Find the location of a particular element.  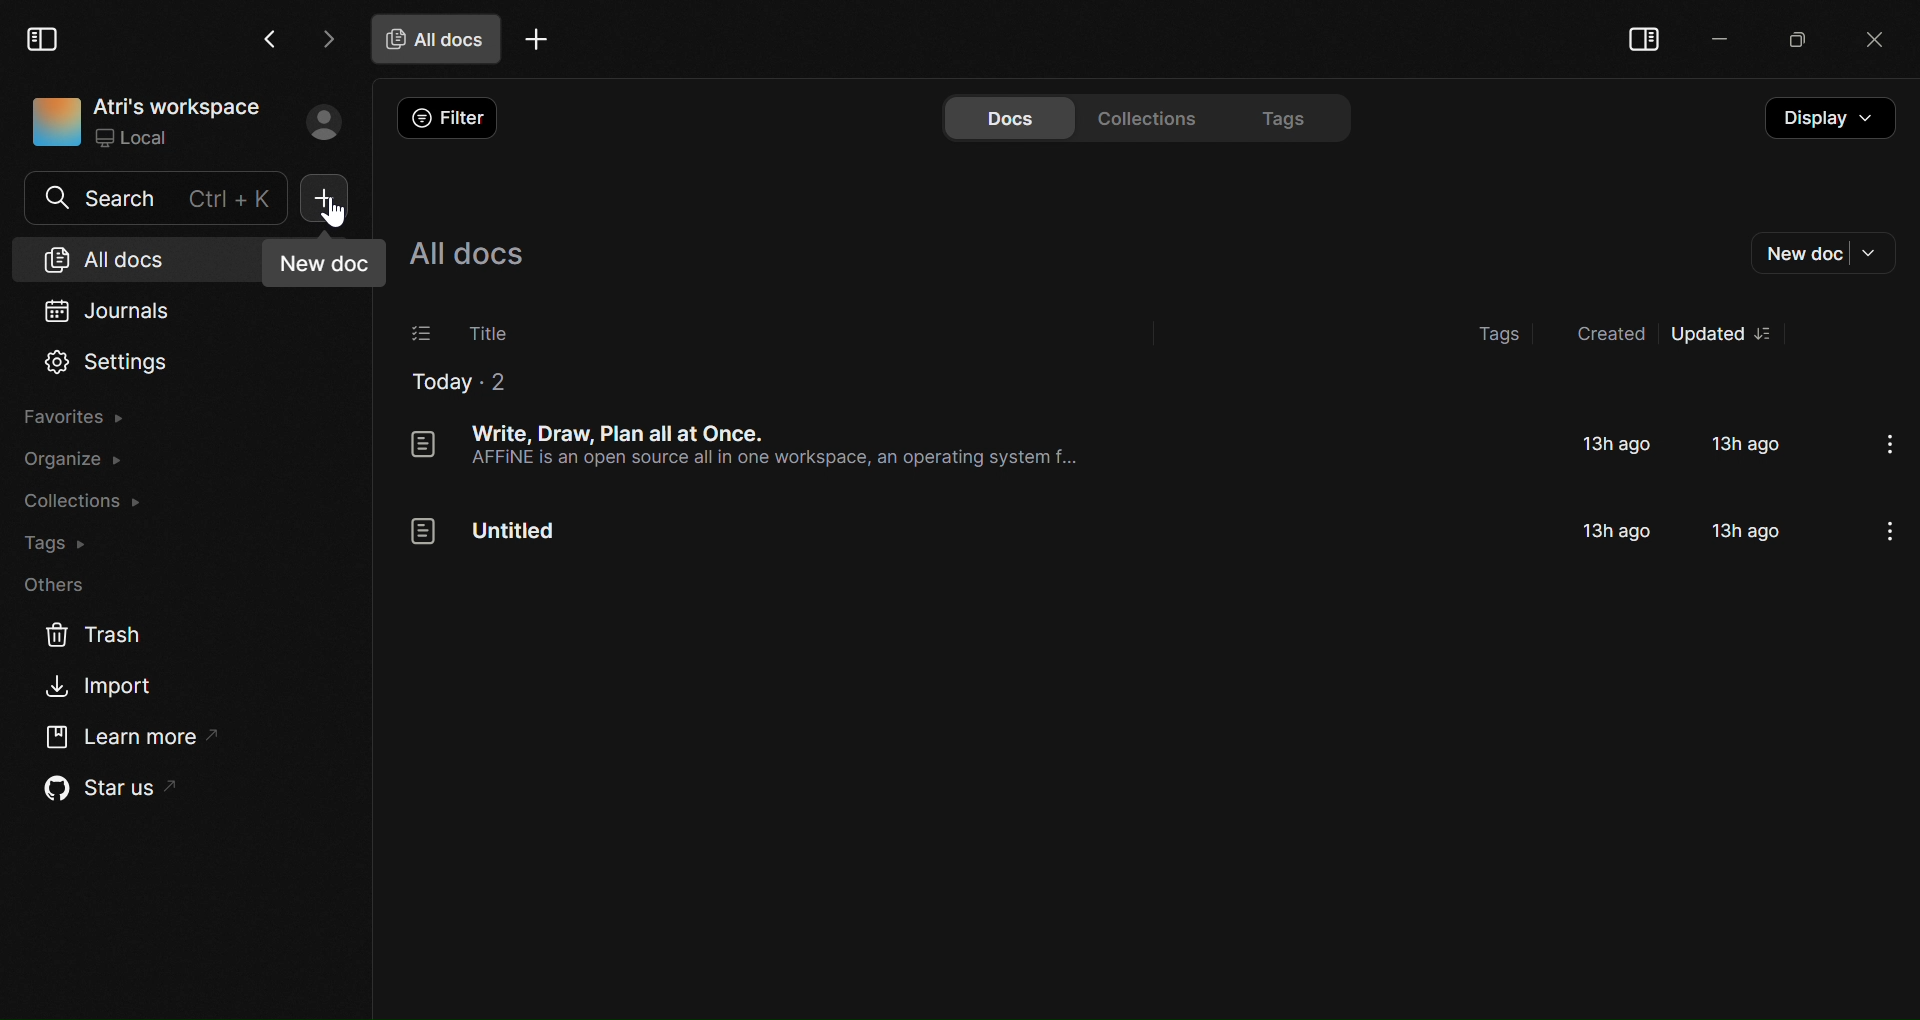

13h ago is located at coordinates (1750, 443).